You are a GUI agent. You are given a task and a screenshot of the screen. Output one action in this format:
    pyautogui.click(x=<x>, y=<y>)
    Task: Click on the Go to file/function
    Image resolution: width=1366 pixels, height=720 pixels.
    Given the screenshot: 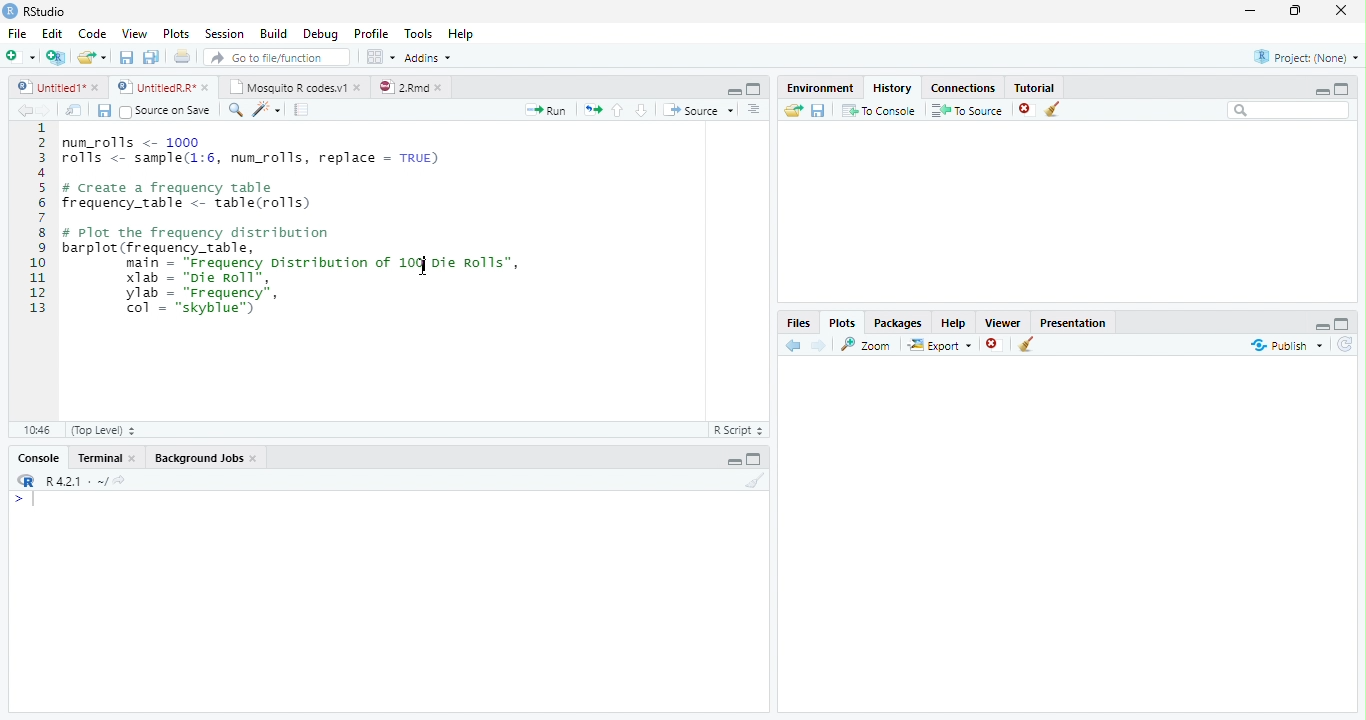 What is the action you would take?
    pyautogui.click(x=275, y=57)
    